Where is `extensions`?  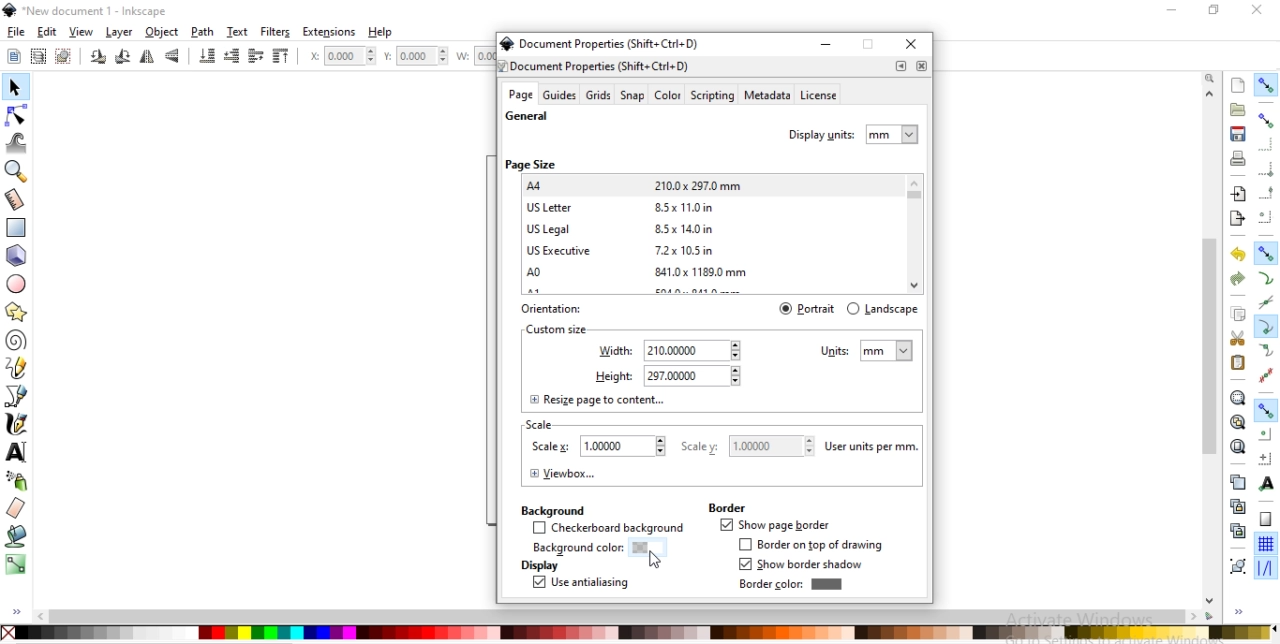
extensions is located at coordinates (329, 33).